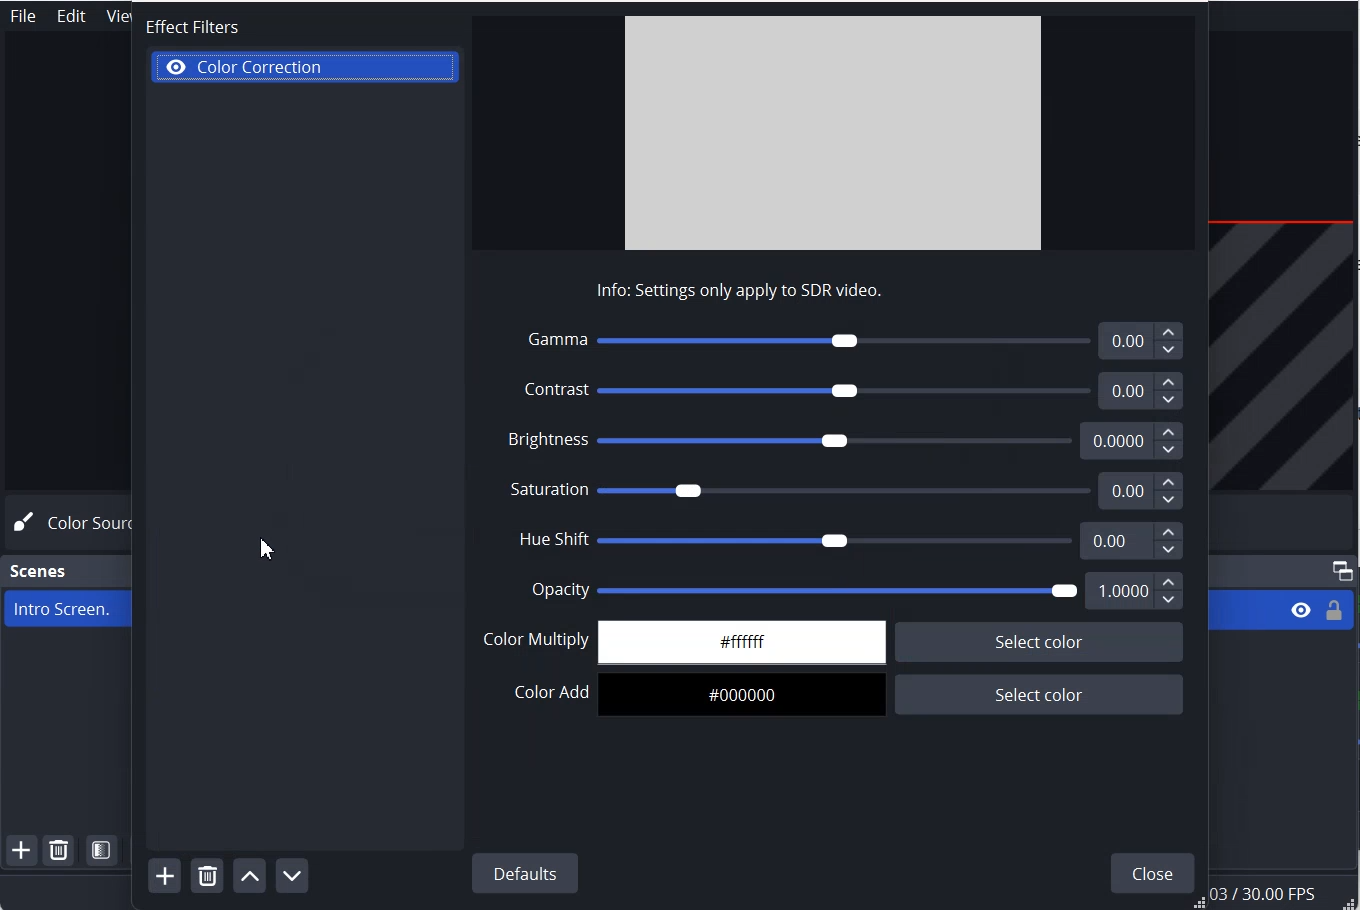 This screenshot has width=1360, height=910. Describe the element at coordinates (839, 696) in the screenshot. I see `Color Add` at that location.